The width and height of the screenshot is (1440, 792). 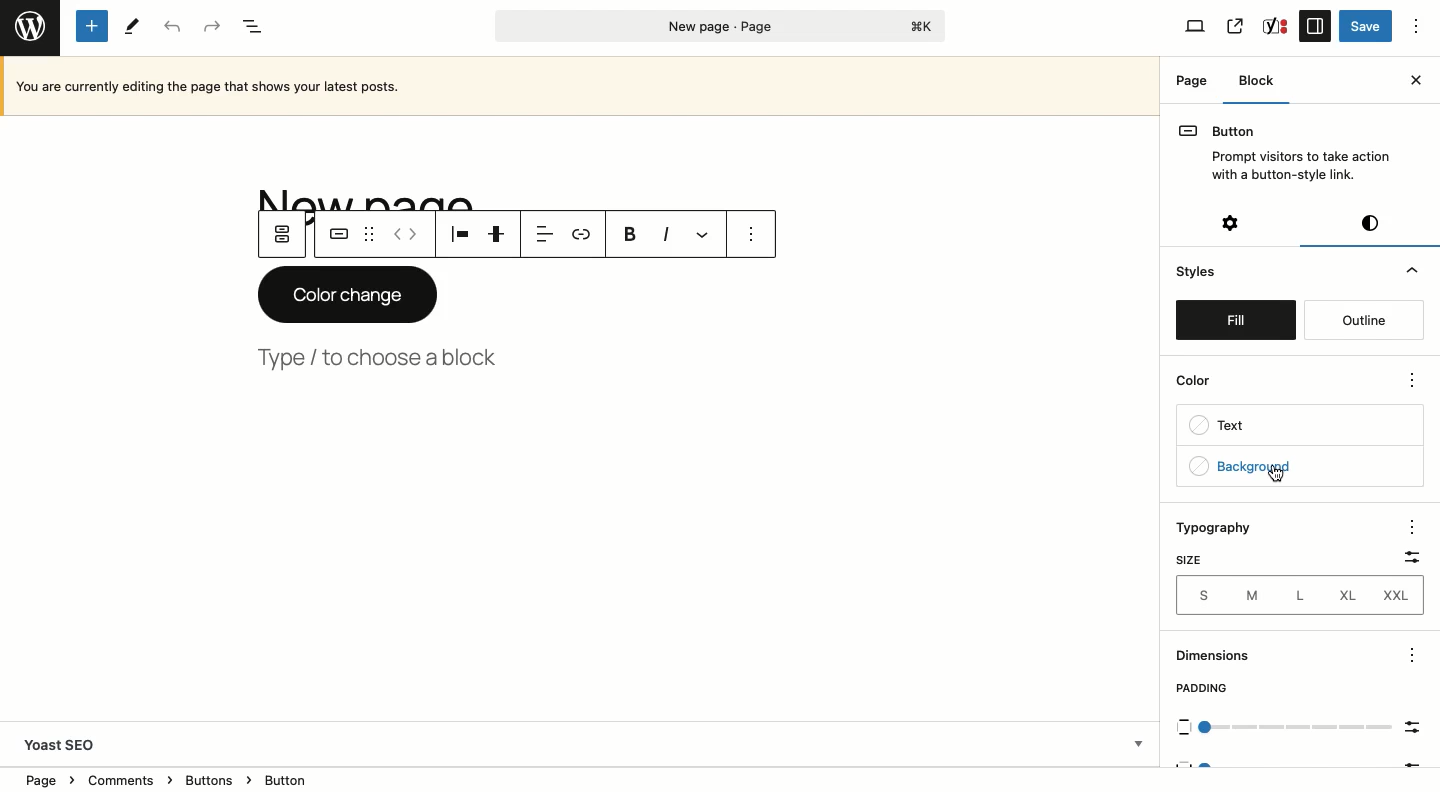 I want to click on Undo, so click(x=172, y=28).